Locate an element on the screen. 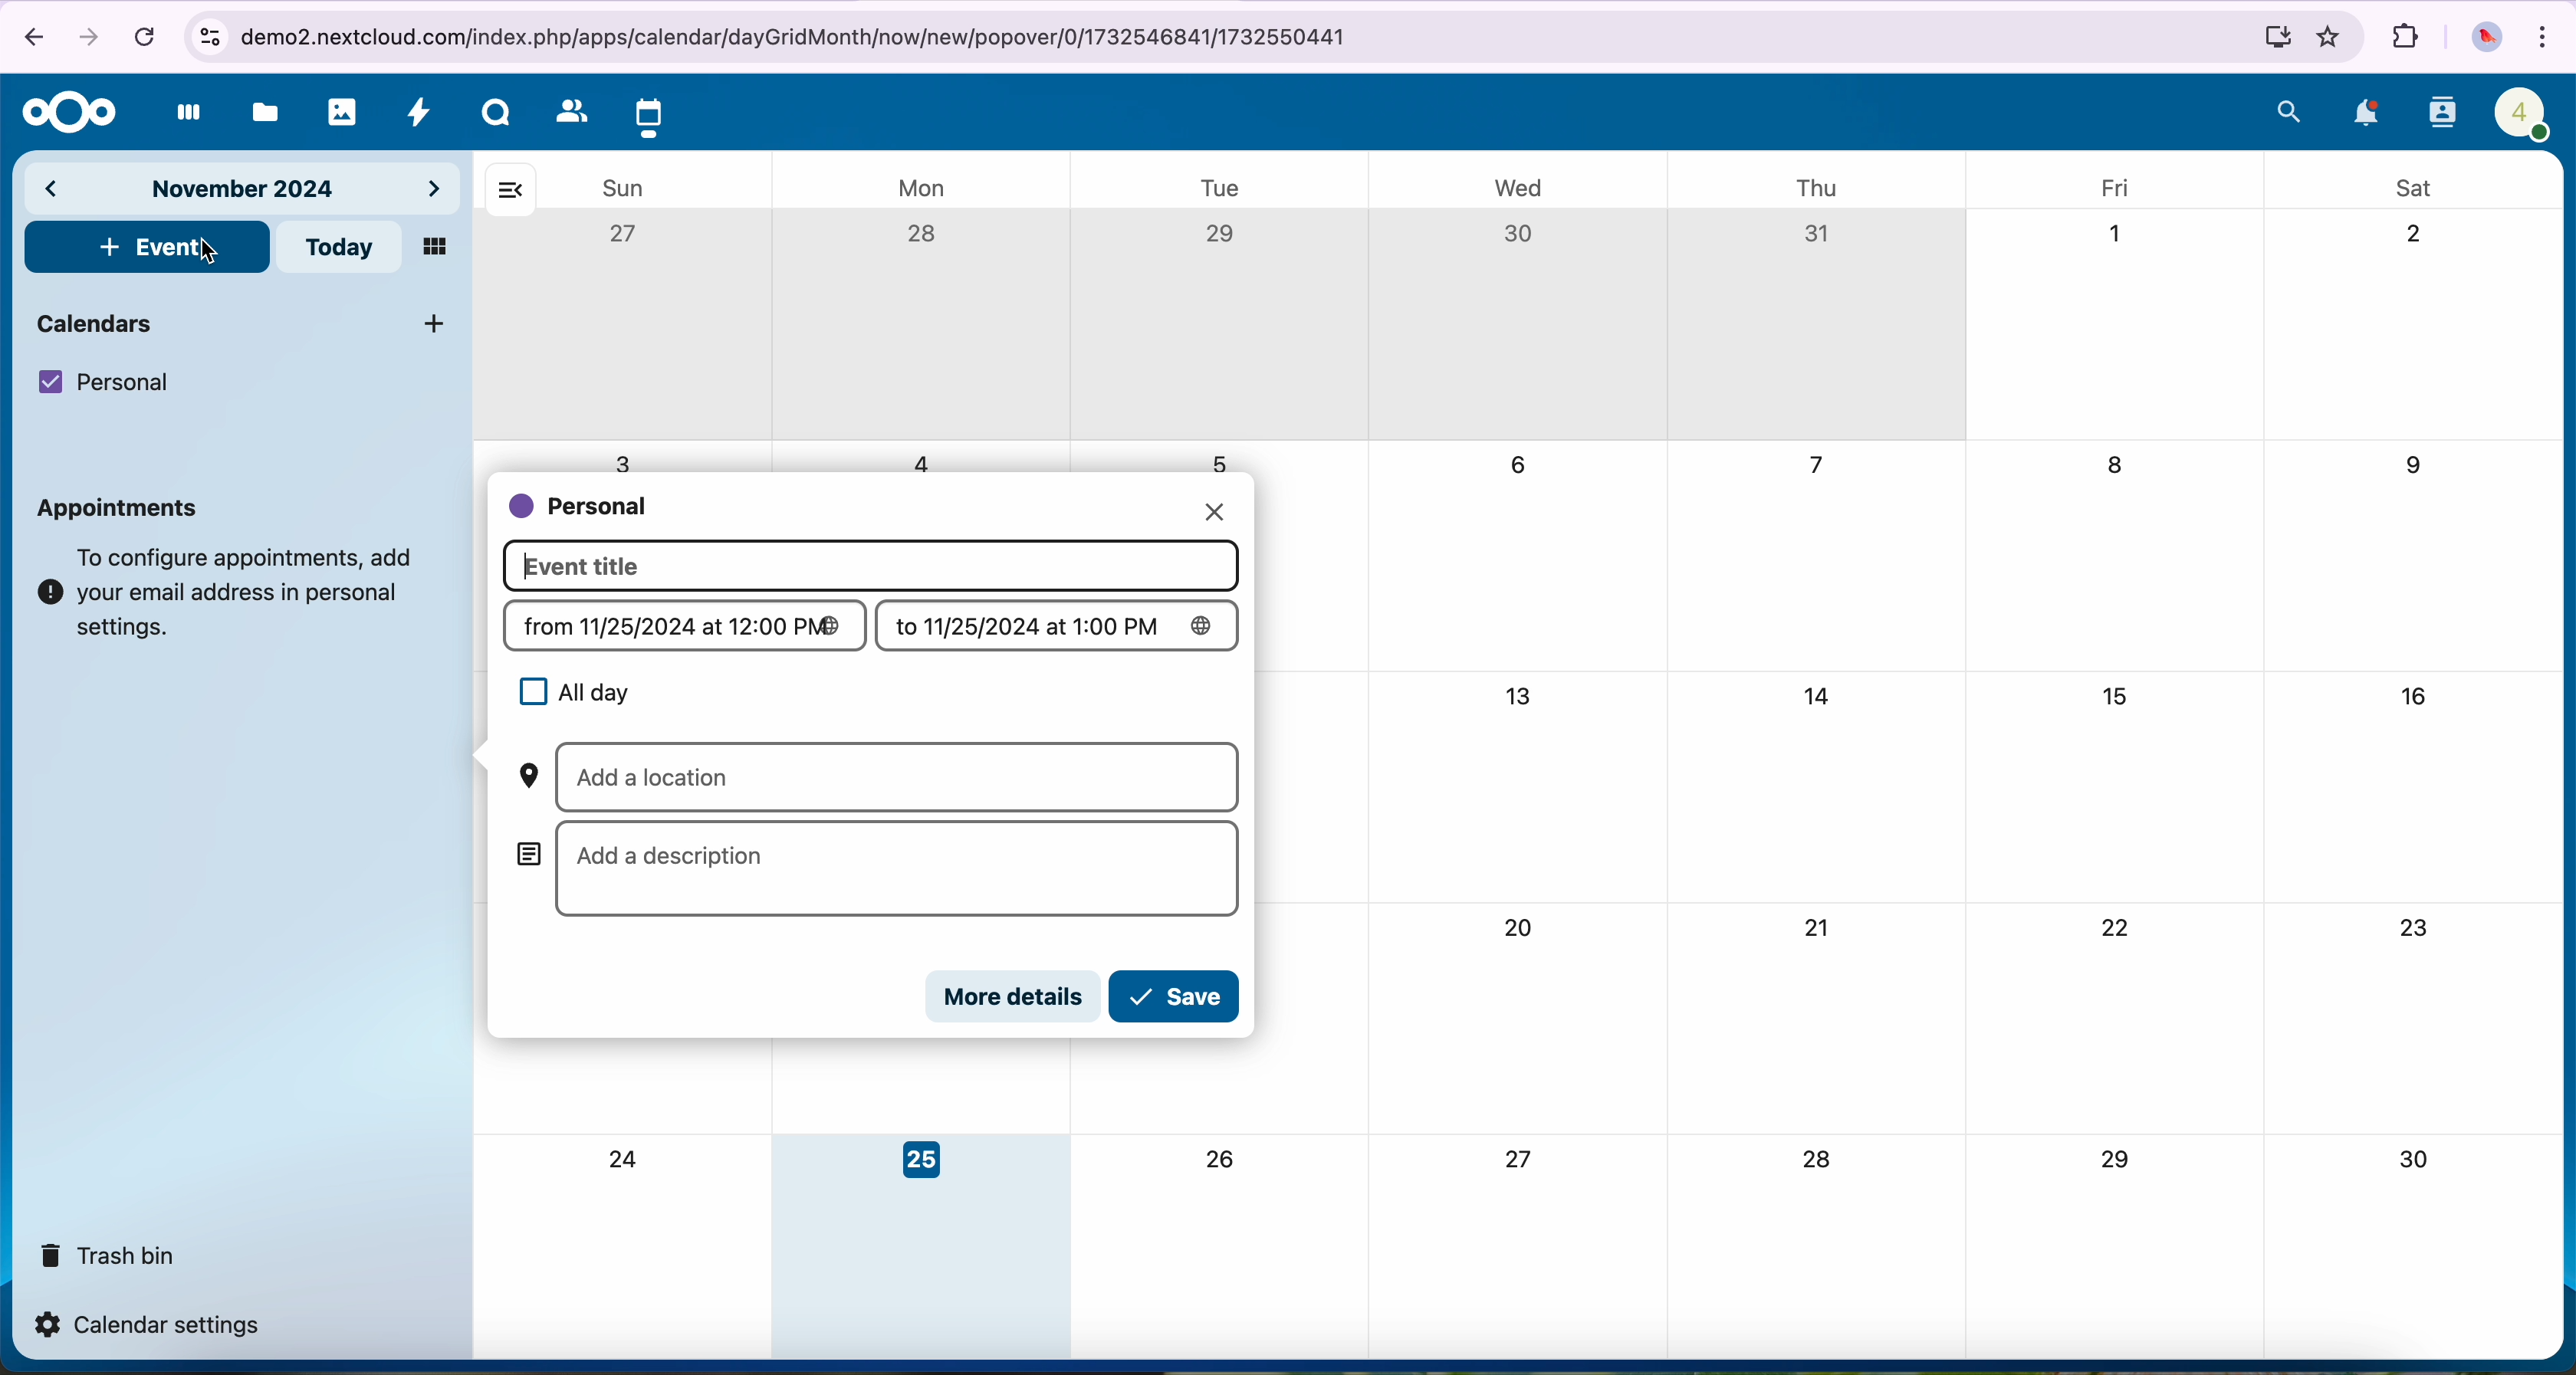 Image resolution: width=2576 pixels, height=1375 pixels. day 25 selected is located at coordinates (922, 1248).